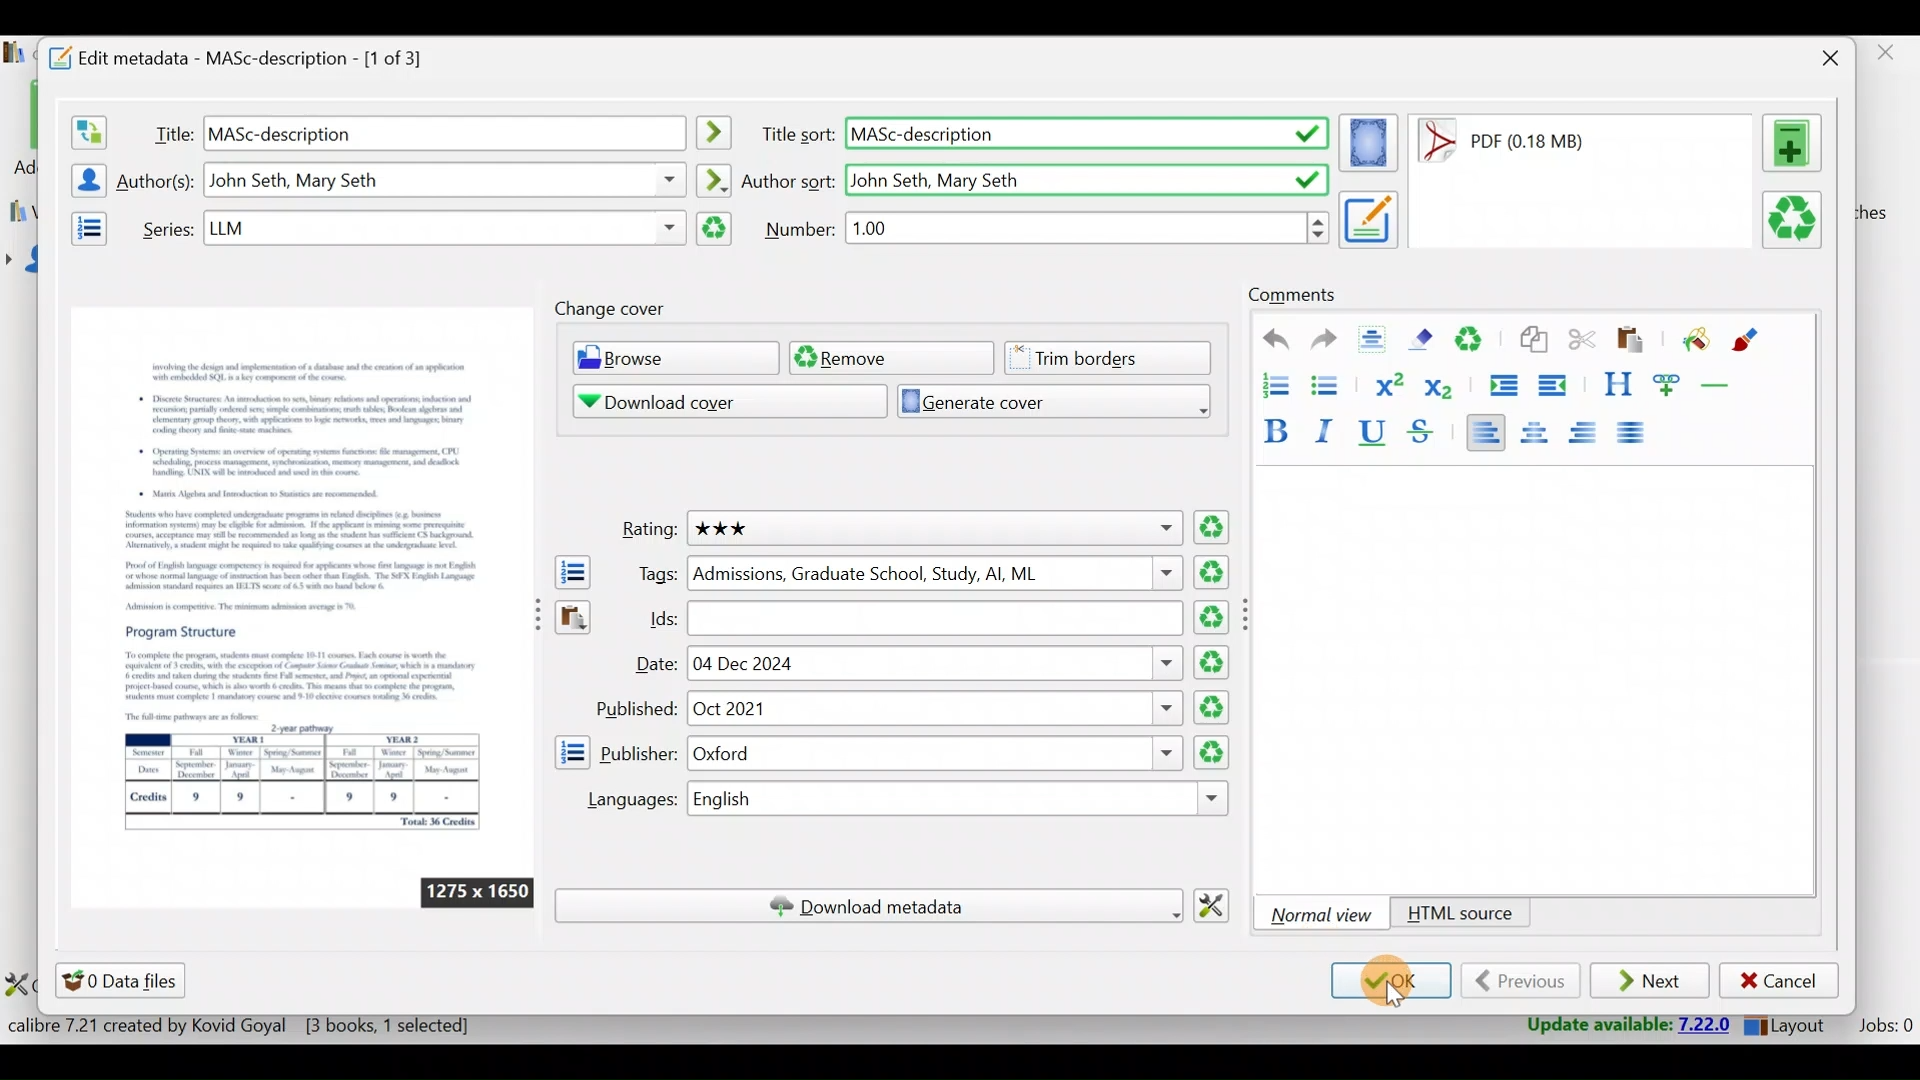 This screenshot has width=1920, height=1080. Describe the element at coordinates (1378, 434) in the screenshot. I see `Underline` at that location.